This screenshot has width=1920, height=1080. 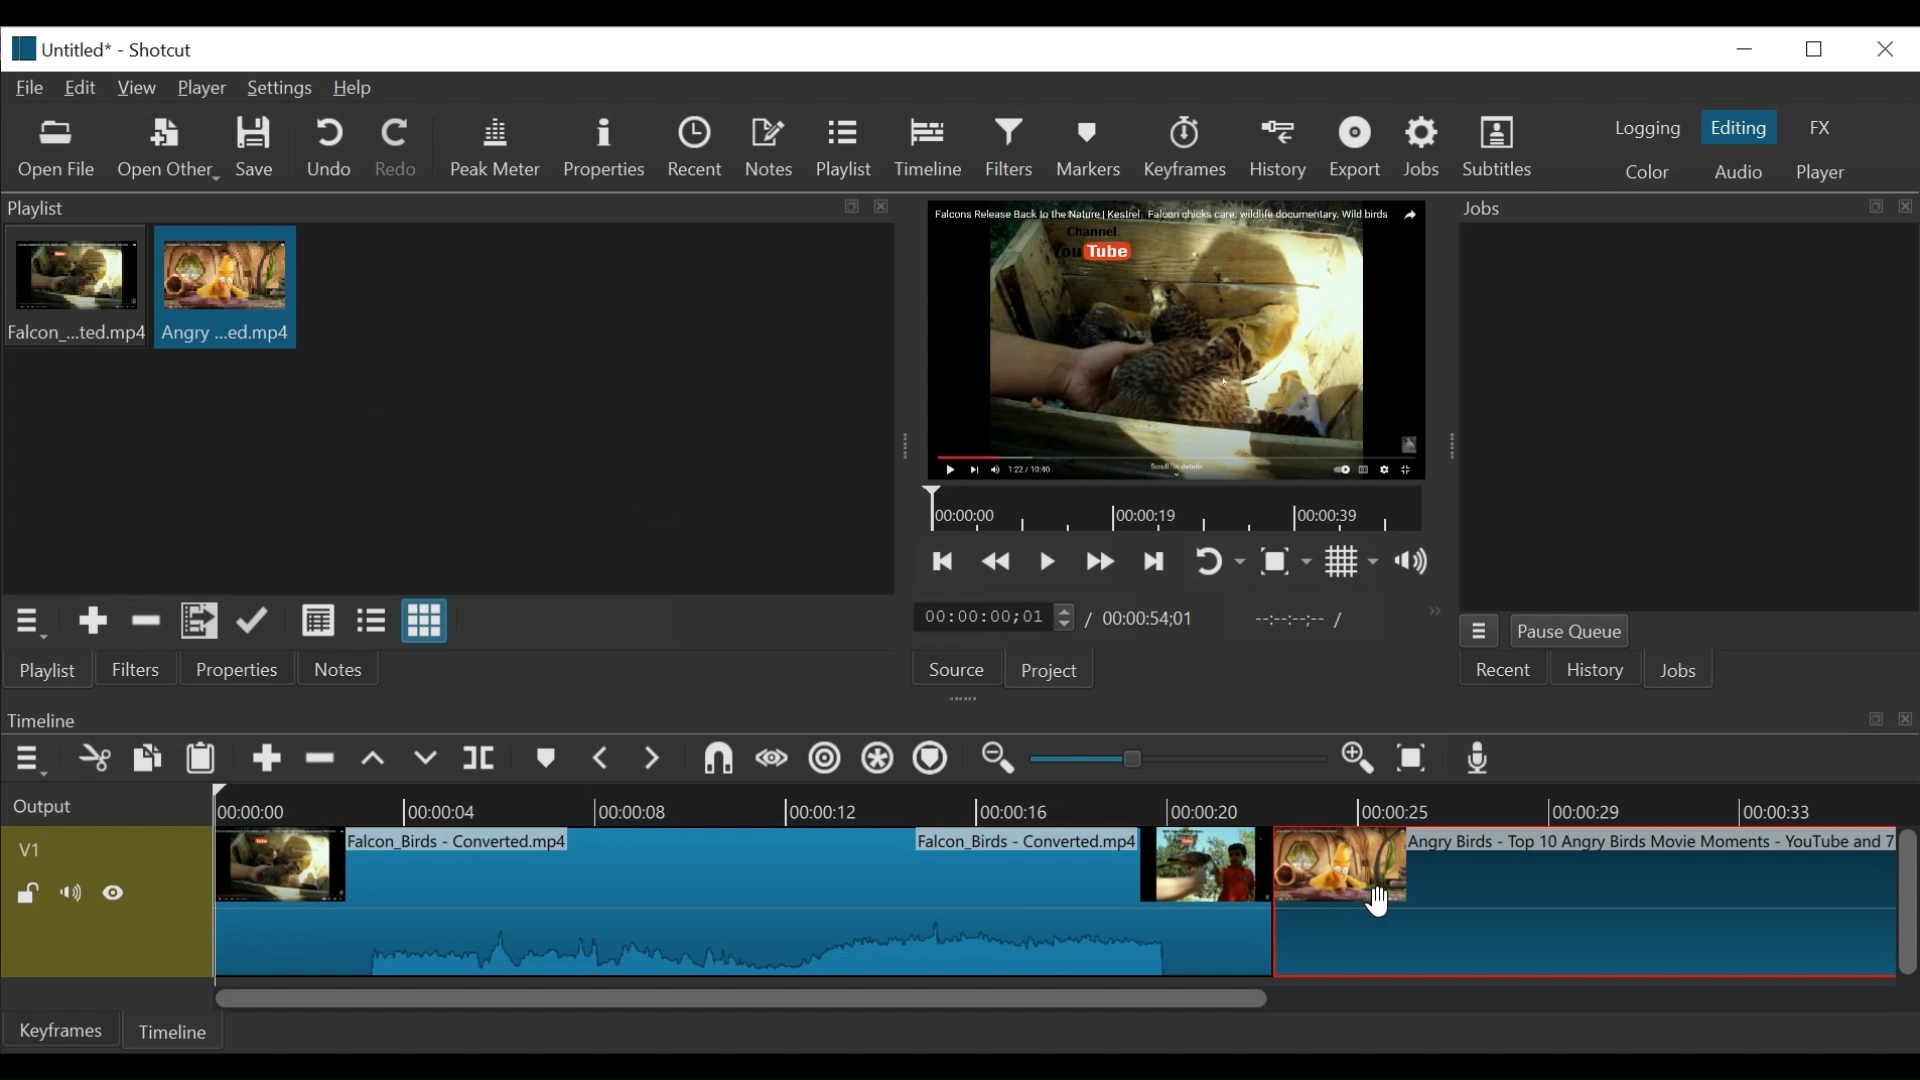 I want to click on scrub while dragging, so click(x=773, y=760).